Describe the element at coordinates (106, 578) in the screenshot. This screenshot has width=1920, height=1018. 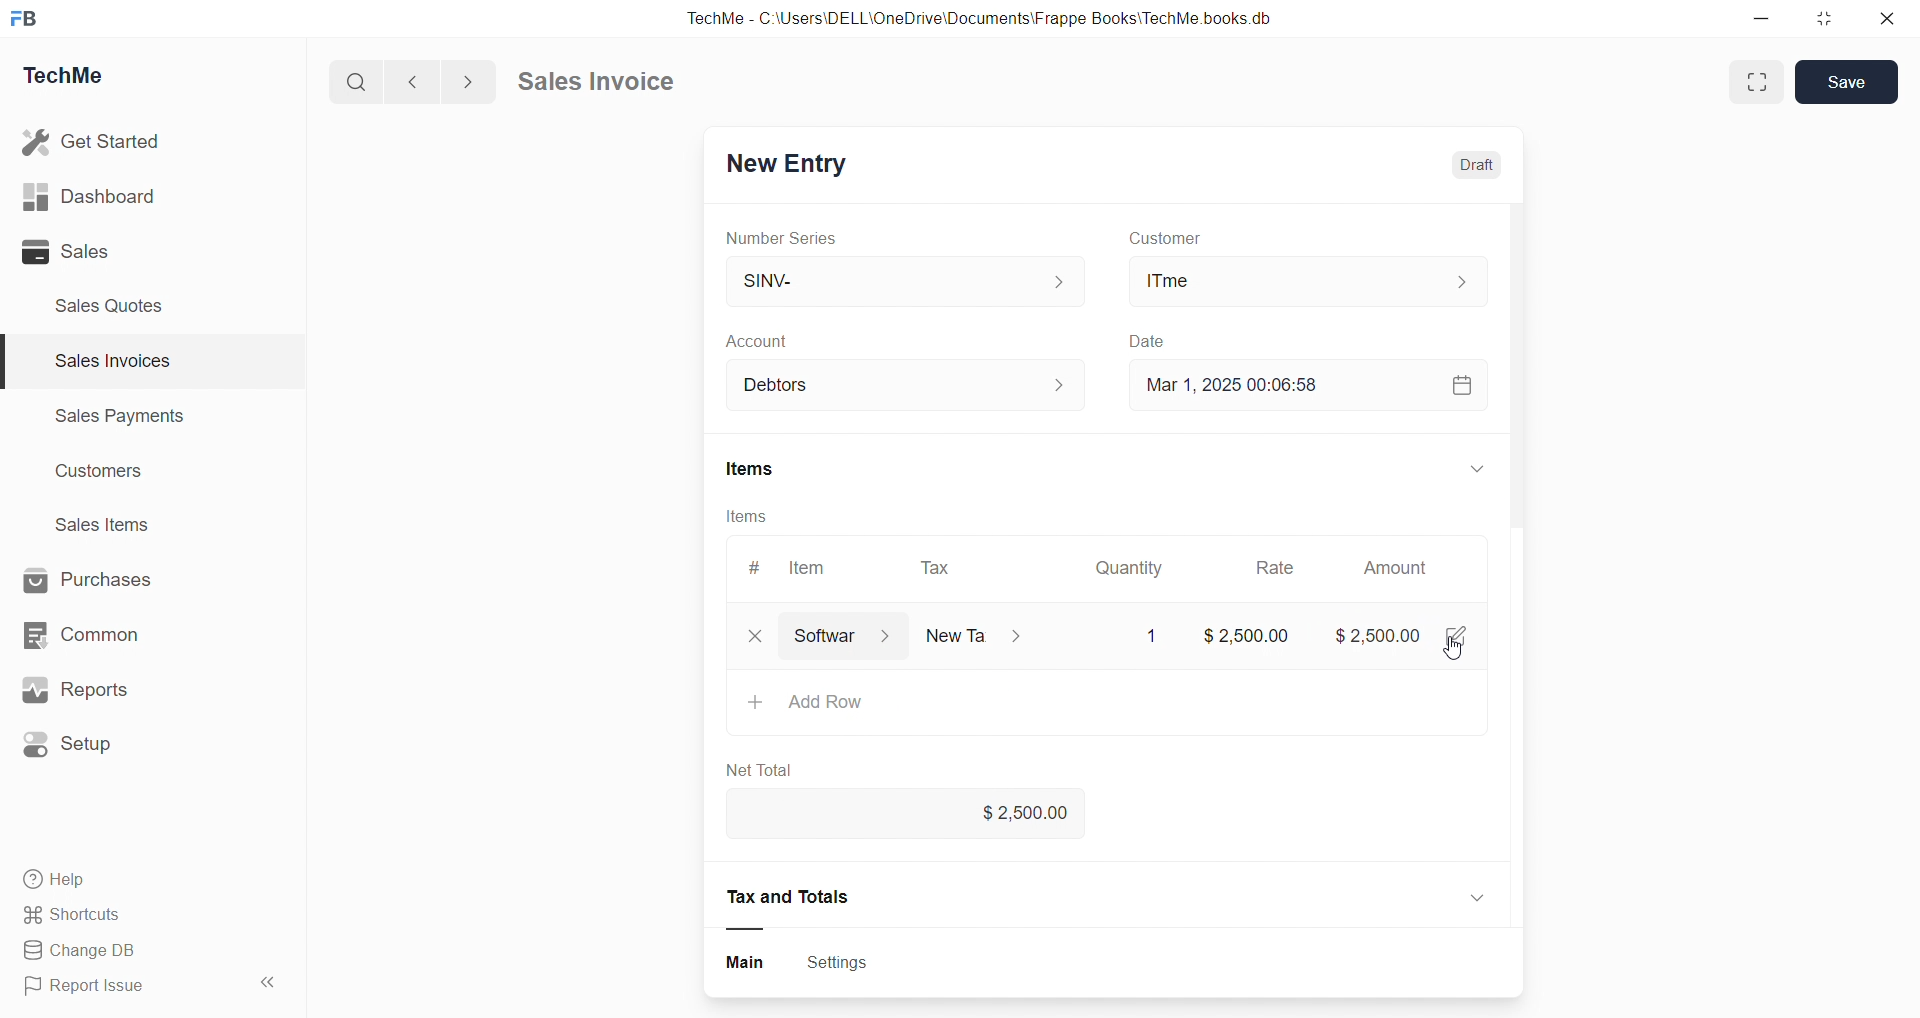
I see `Purchases` at that location.